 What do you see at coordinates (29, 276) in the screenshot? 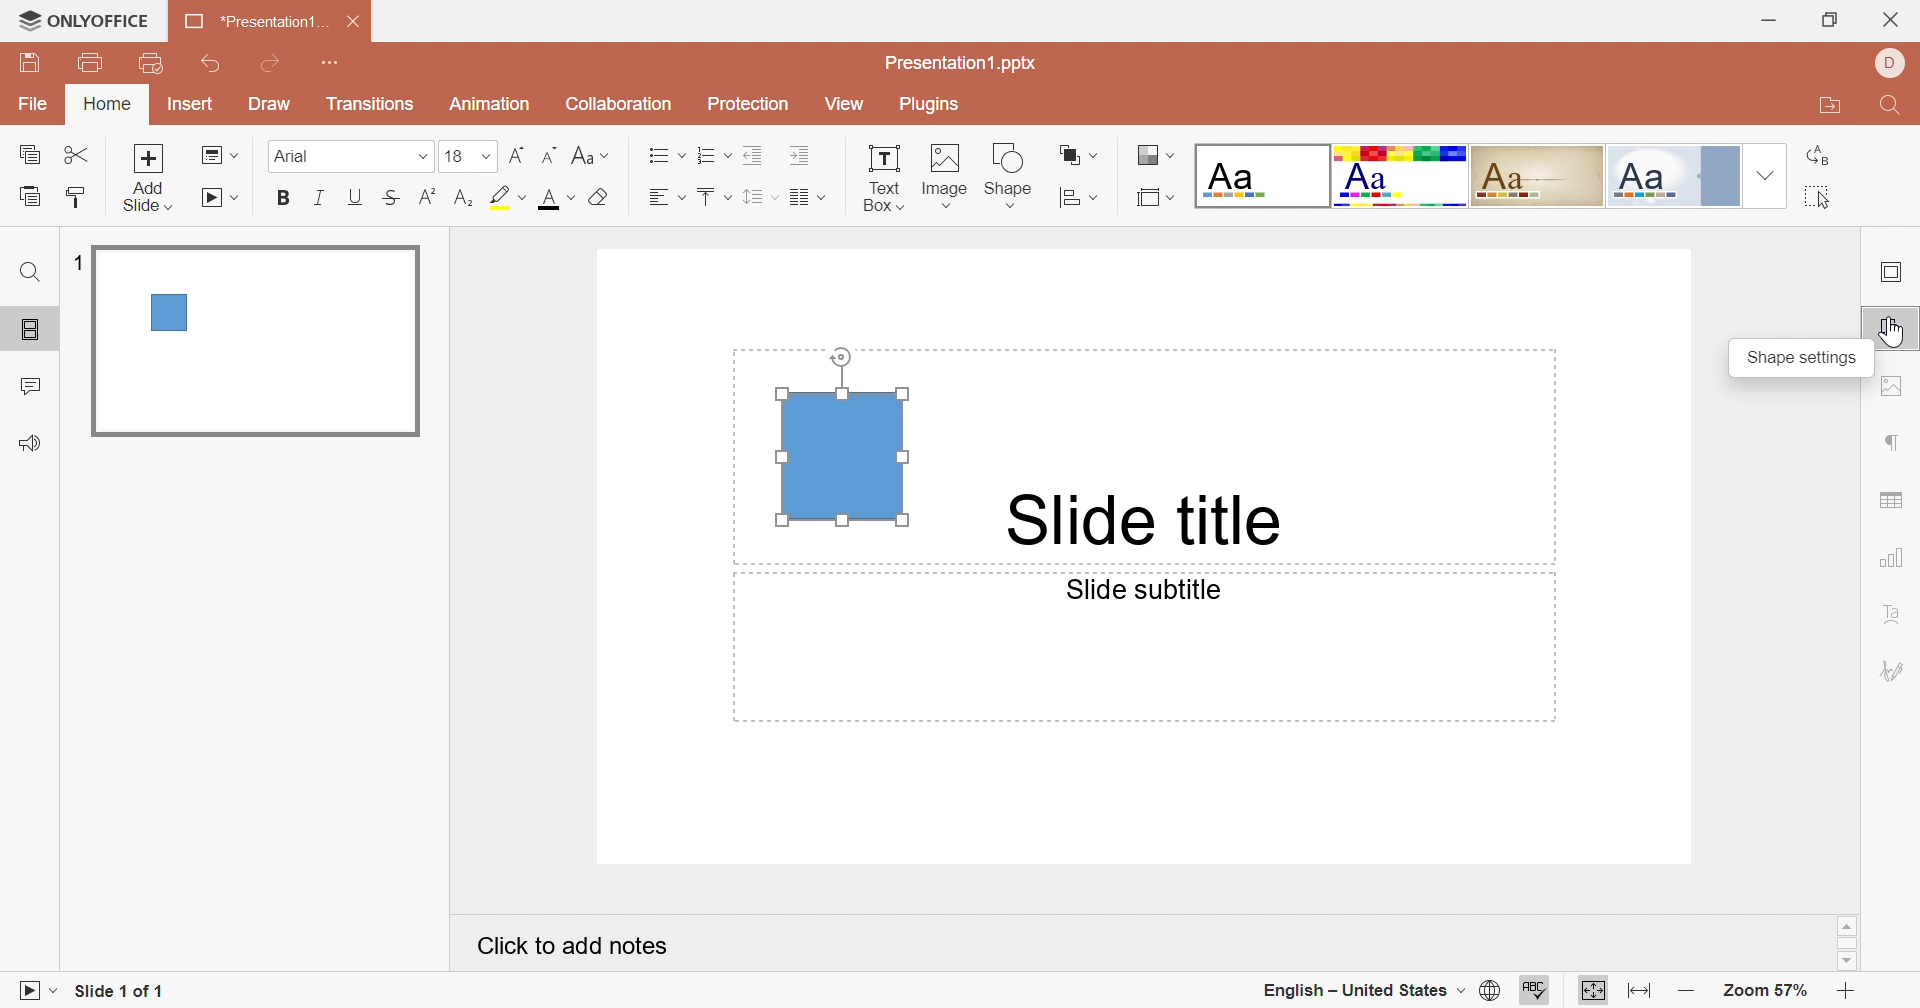
I see `Find` at bounding box center [29, 276].